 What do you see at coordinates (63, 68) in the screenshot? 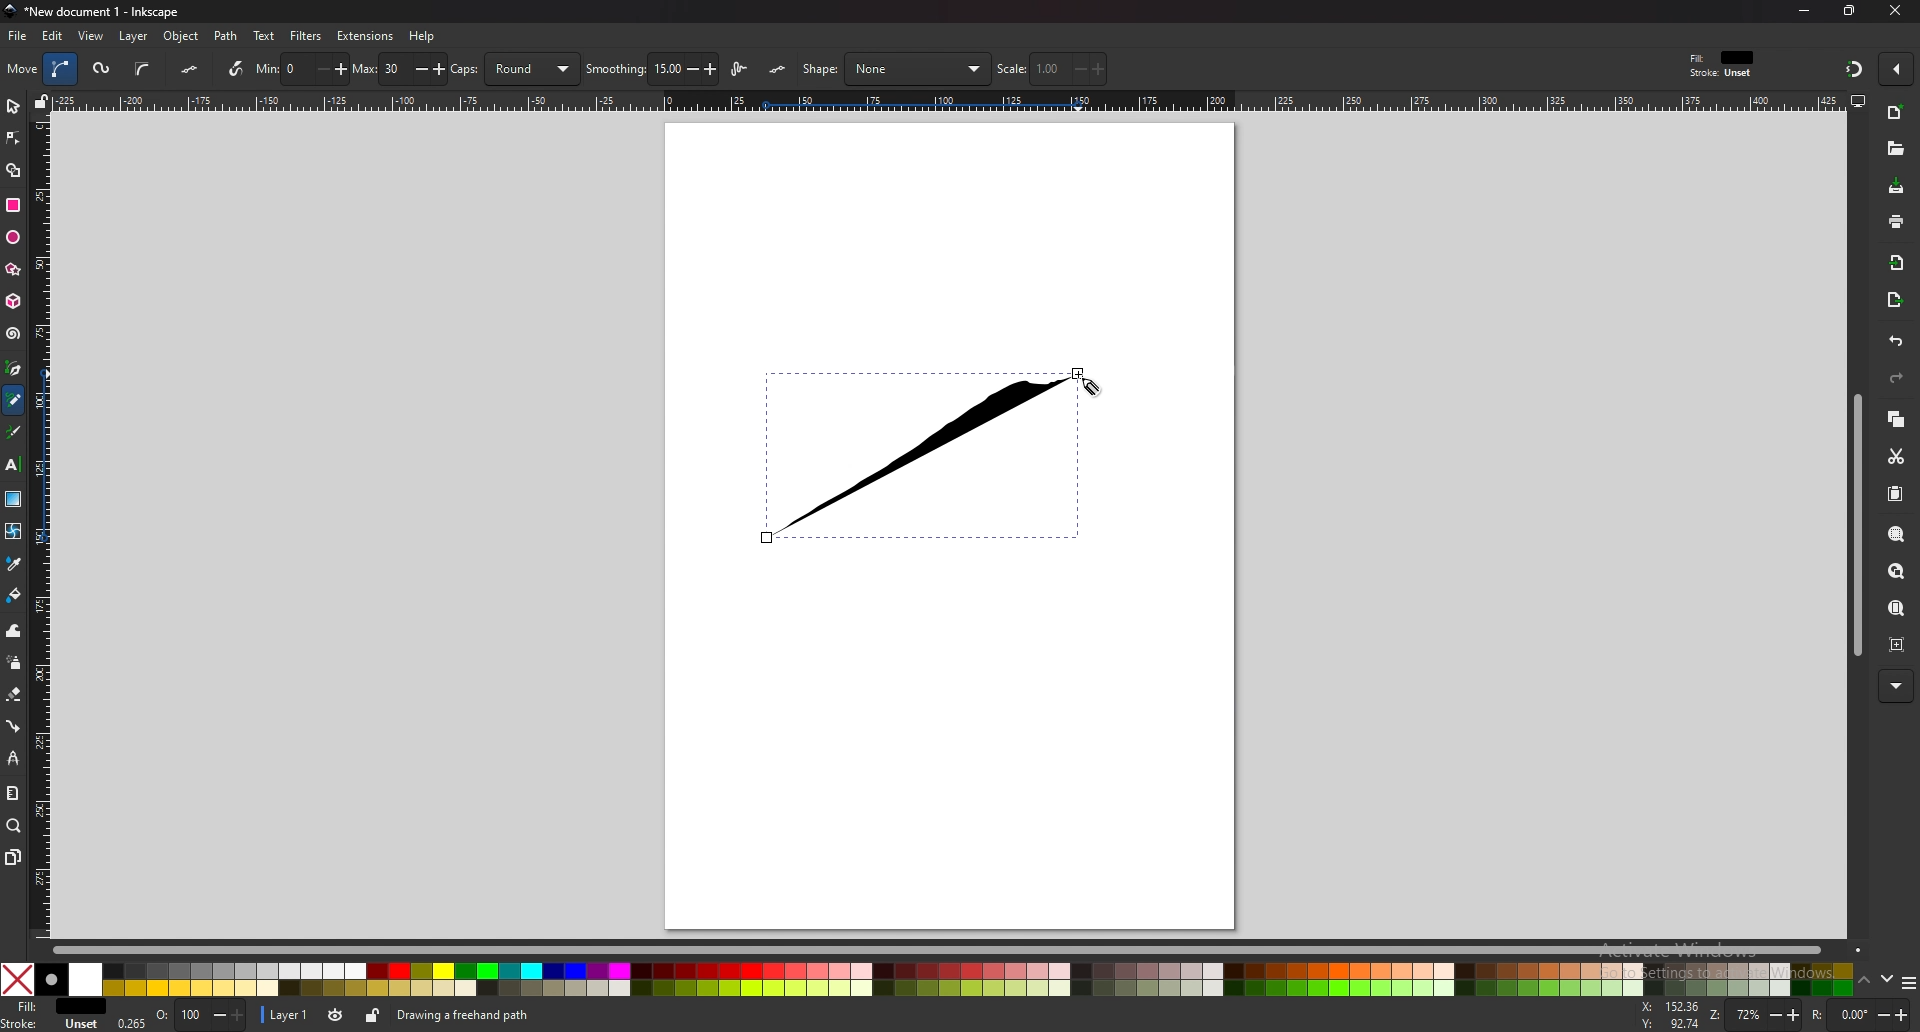
I see `bezier path` at bounding box center [63, 68].